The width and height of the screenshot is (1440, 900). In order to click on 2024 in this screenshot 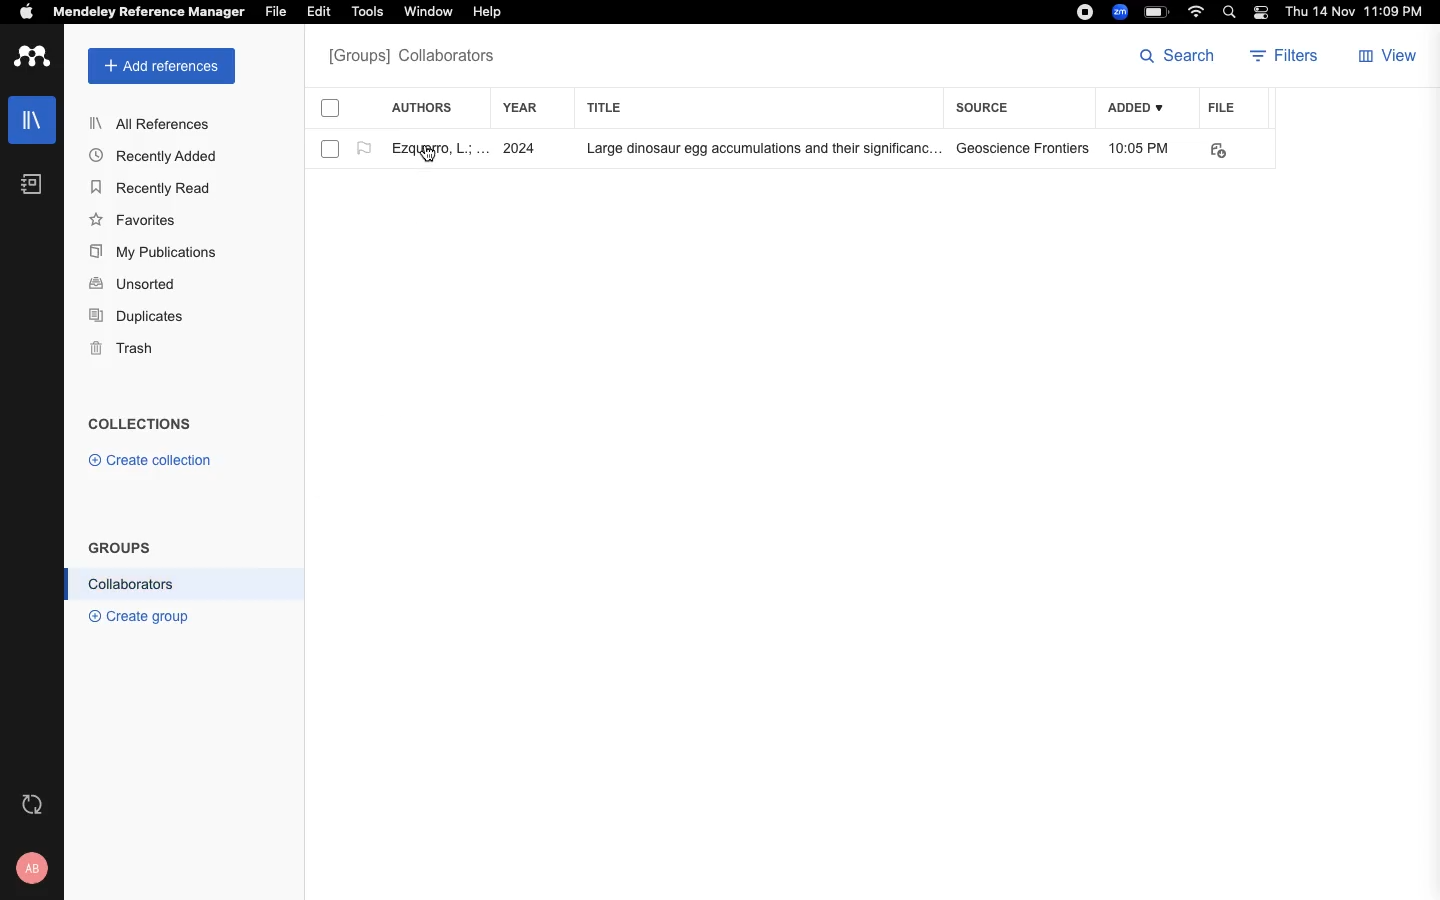, I will do `click(522, 150)`.